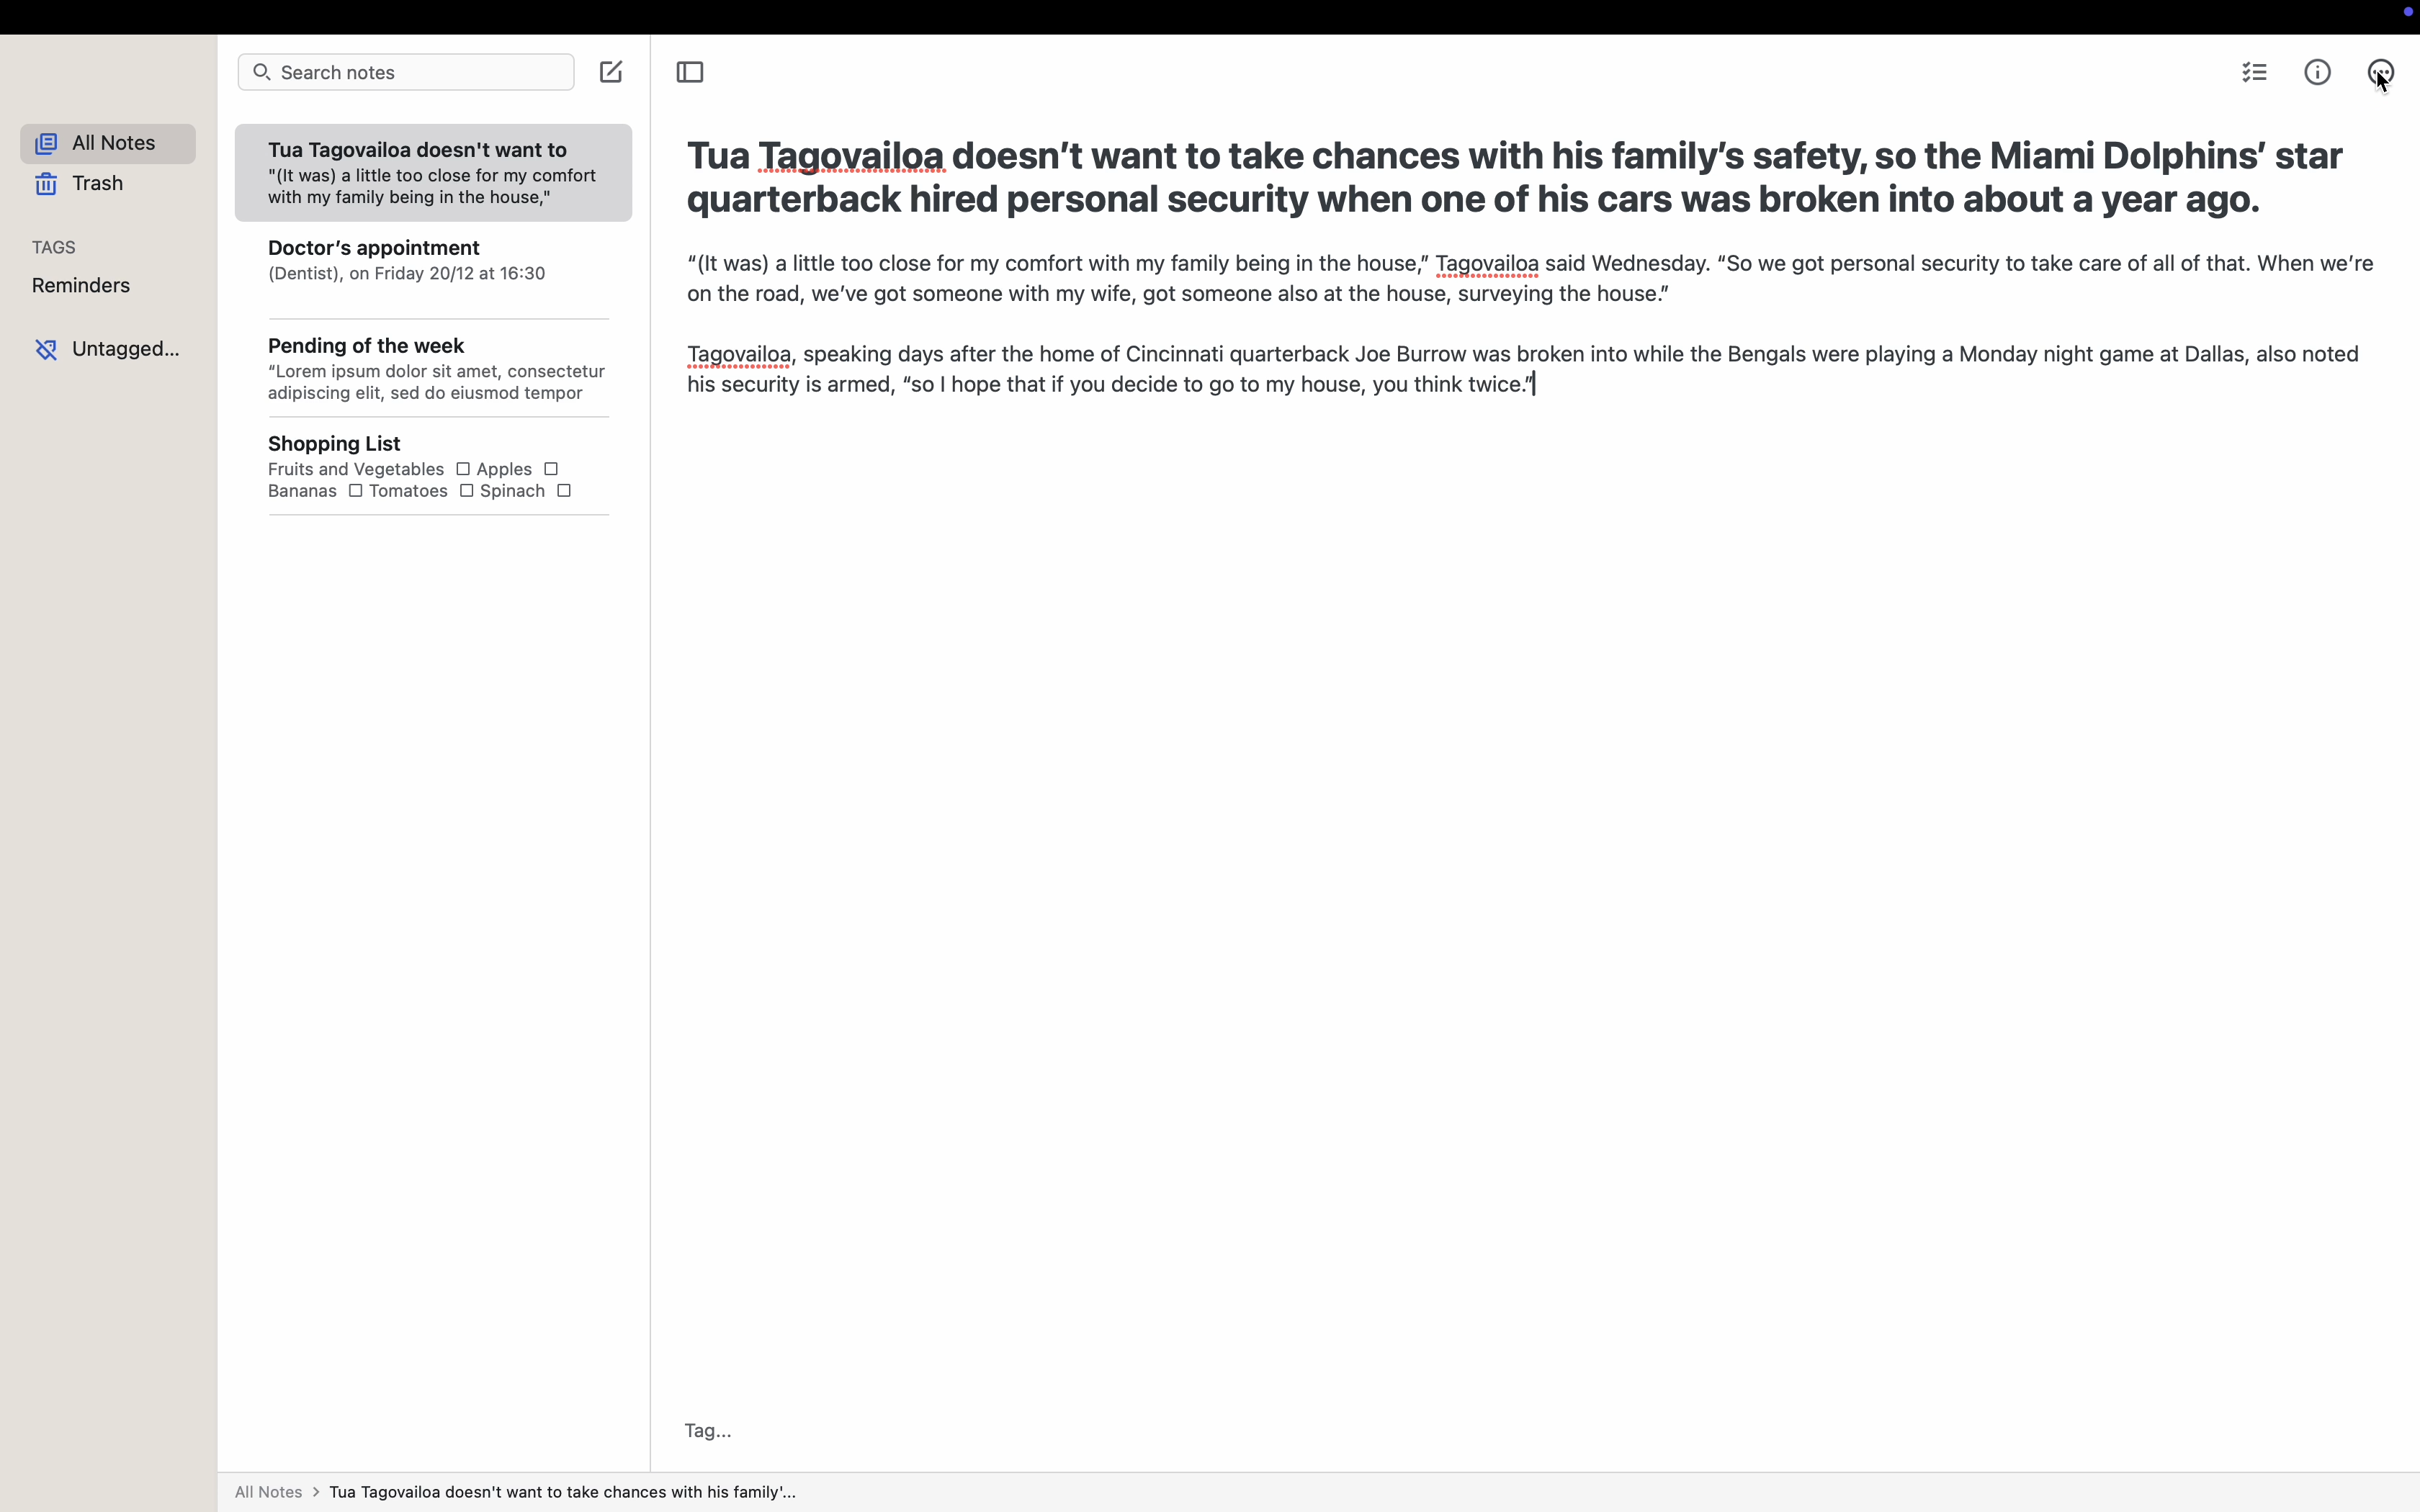  I want to click on "(It was) a little too close for my comfort with my family being in the house,” Tagovailoa said Wednesday. “So we got personal security to take care of all of that. When we're
on the road, we've got someone with my wife, got someone also at the house, surveying the house.”, so click(1523, 283).